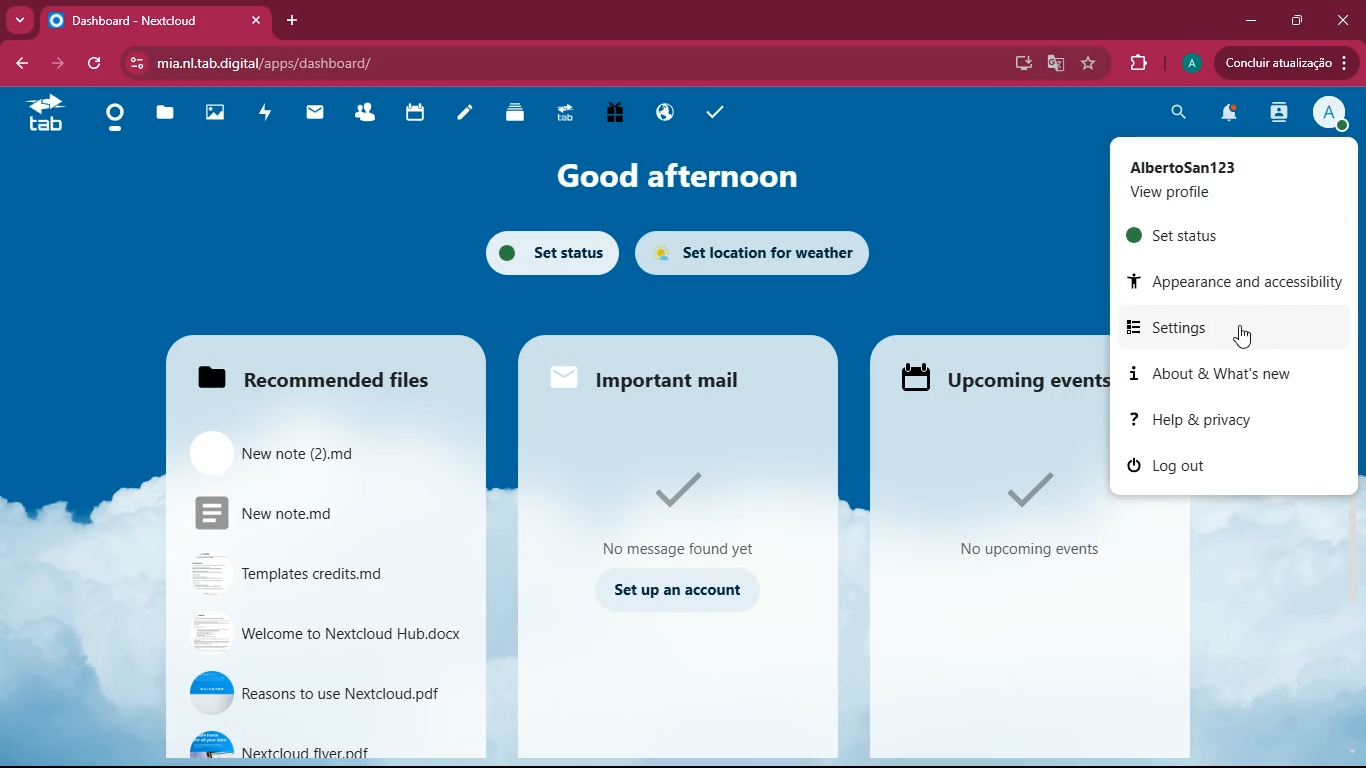 The height and width of the screenshot is (768, 1366). Describe the element at coordinates (20, 20) in the screenshot. I see `more` at that location.